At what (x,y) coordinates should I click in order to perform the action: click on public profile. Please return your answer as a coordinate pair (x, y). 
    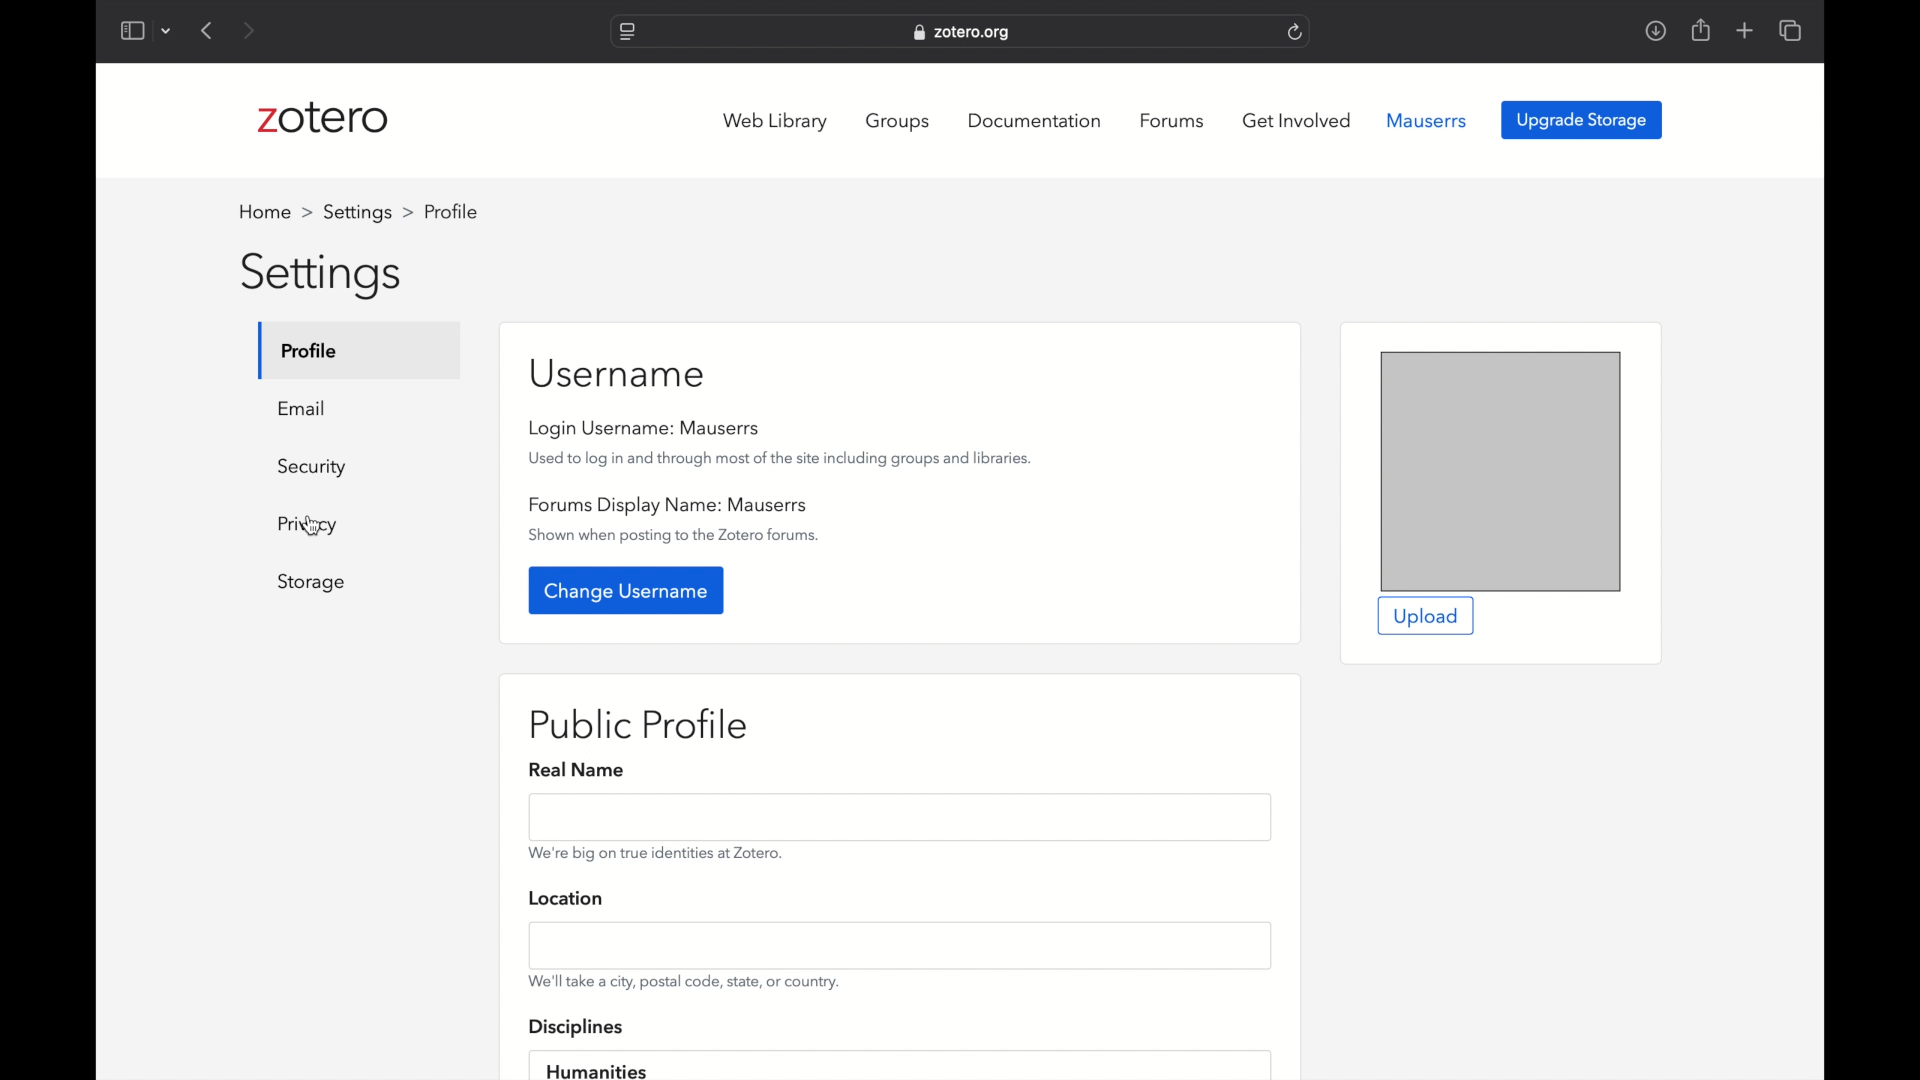
    Looking at the image, I should click on (641, 725).